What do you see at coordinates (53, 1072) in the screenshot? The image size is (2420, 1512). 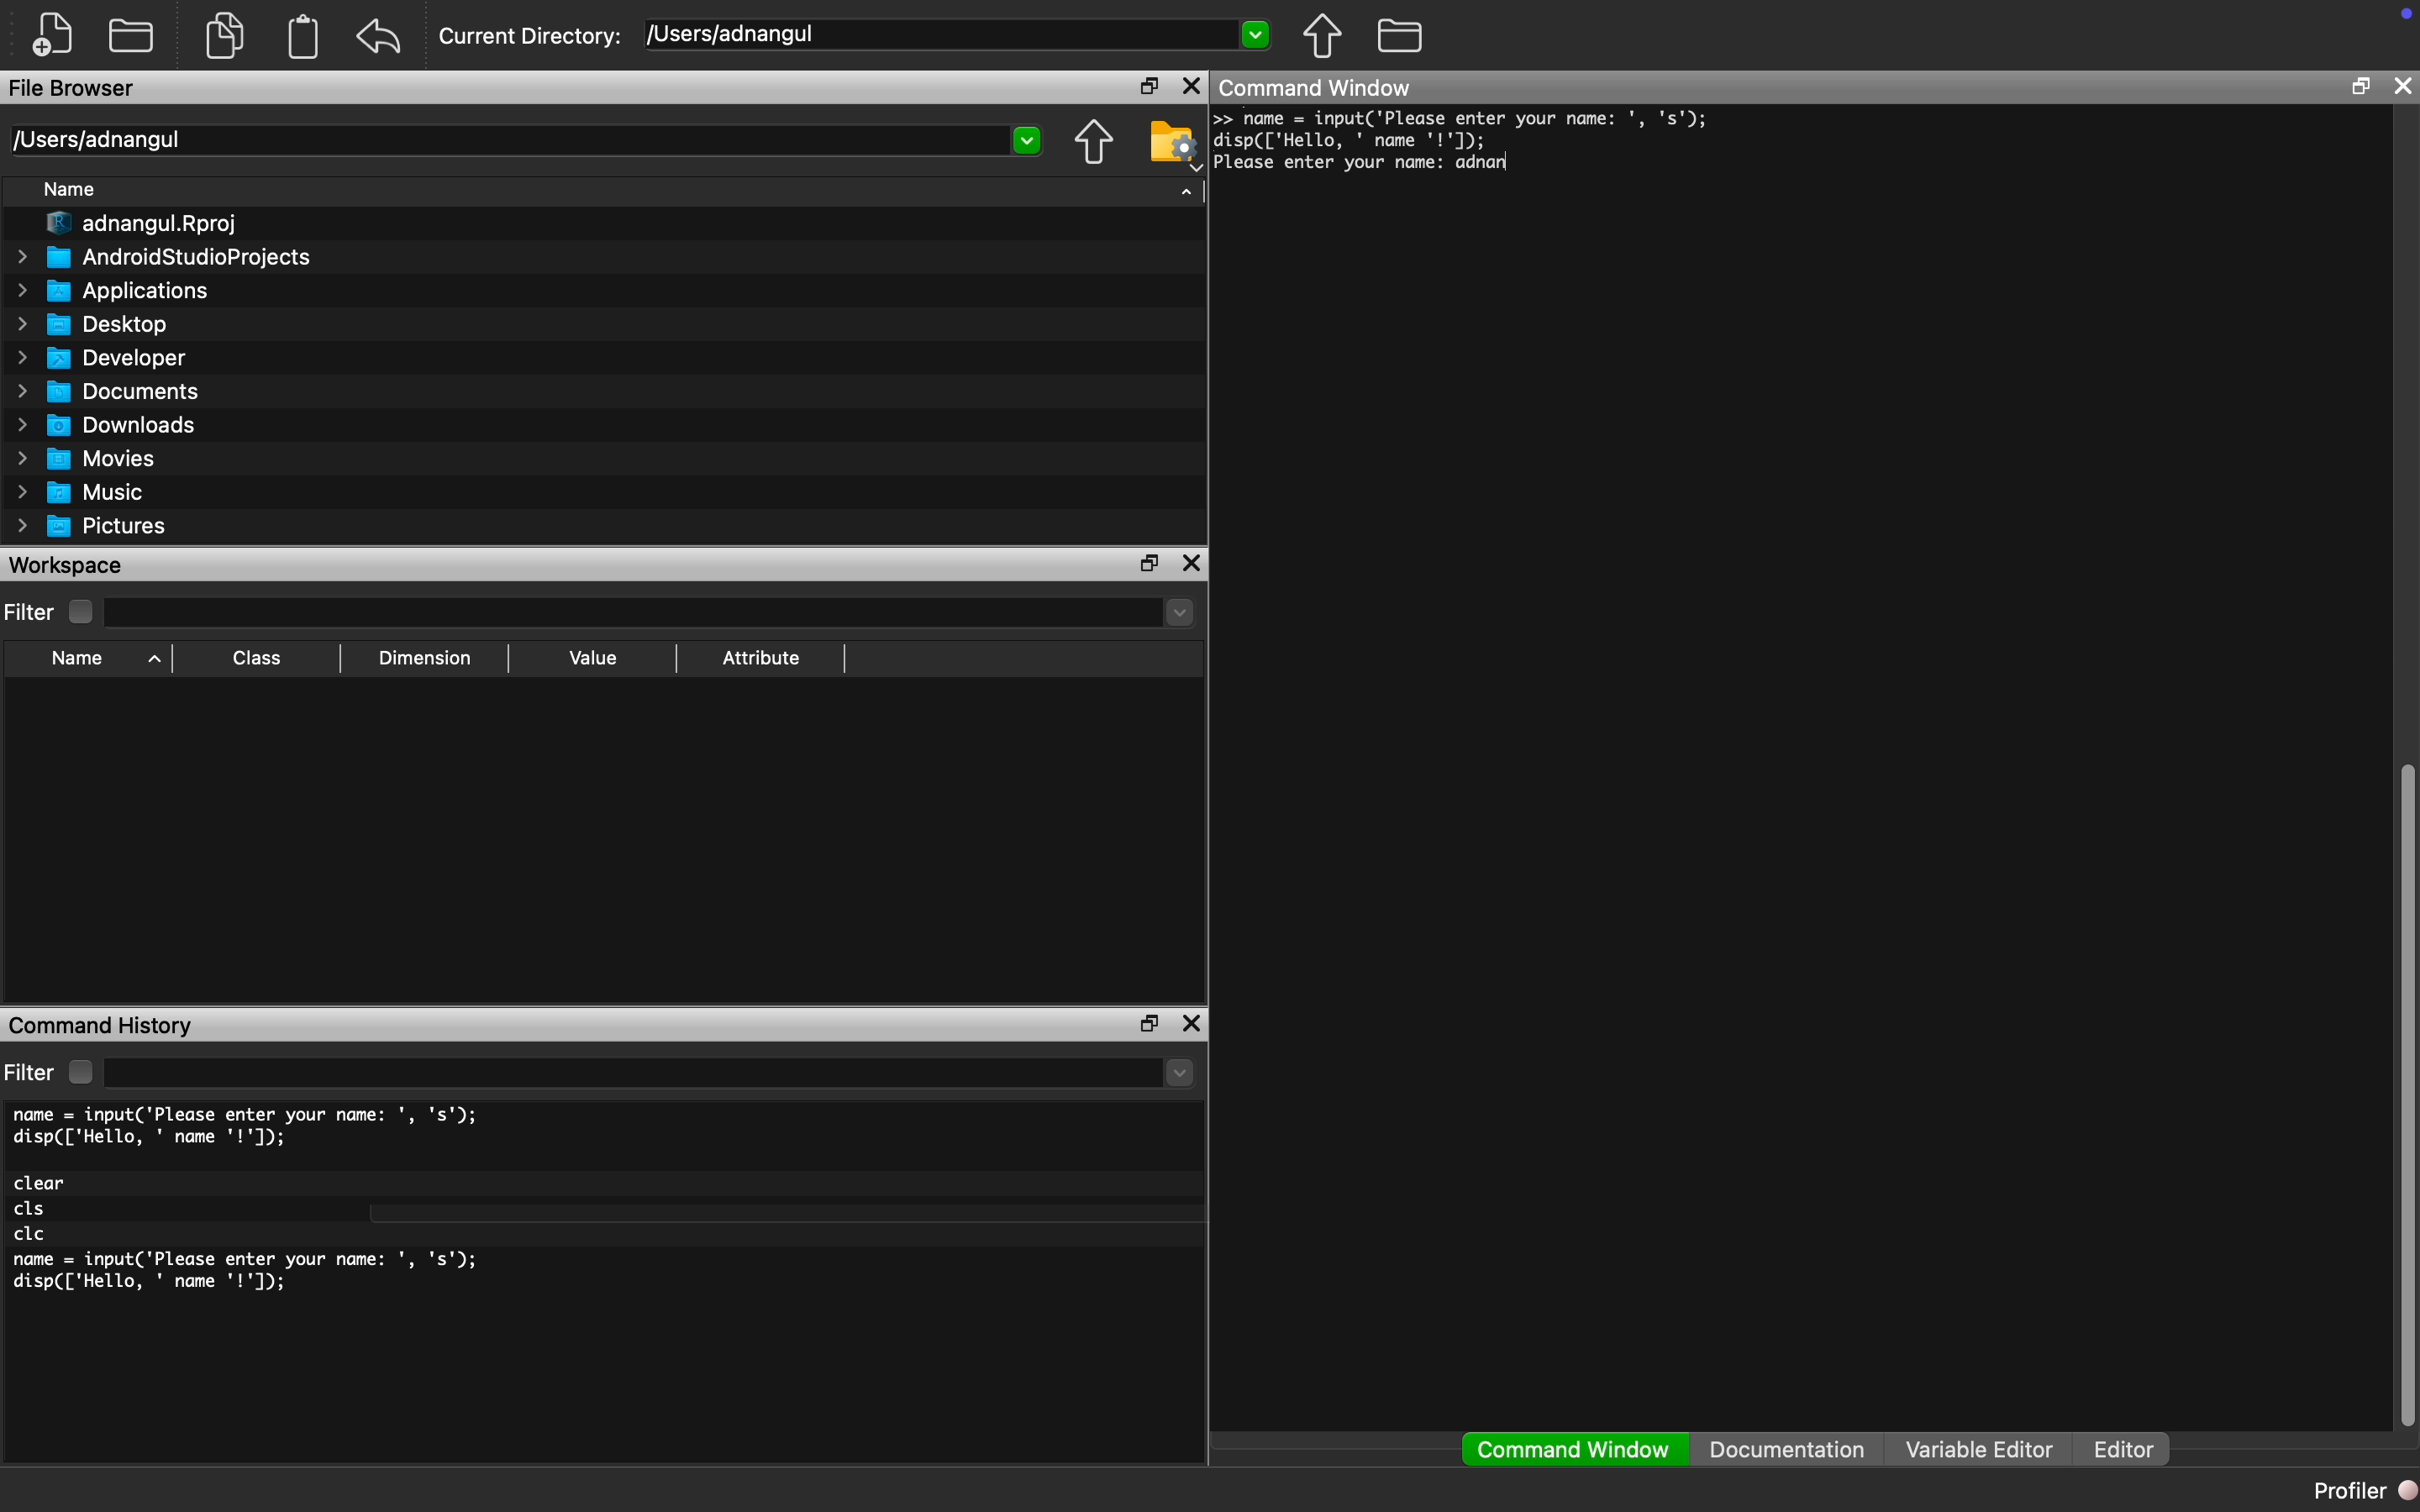 I see `Filter` at bounding box center [53, 1072].